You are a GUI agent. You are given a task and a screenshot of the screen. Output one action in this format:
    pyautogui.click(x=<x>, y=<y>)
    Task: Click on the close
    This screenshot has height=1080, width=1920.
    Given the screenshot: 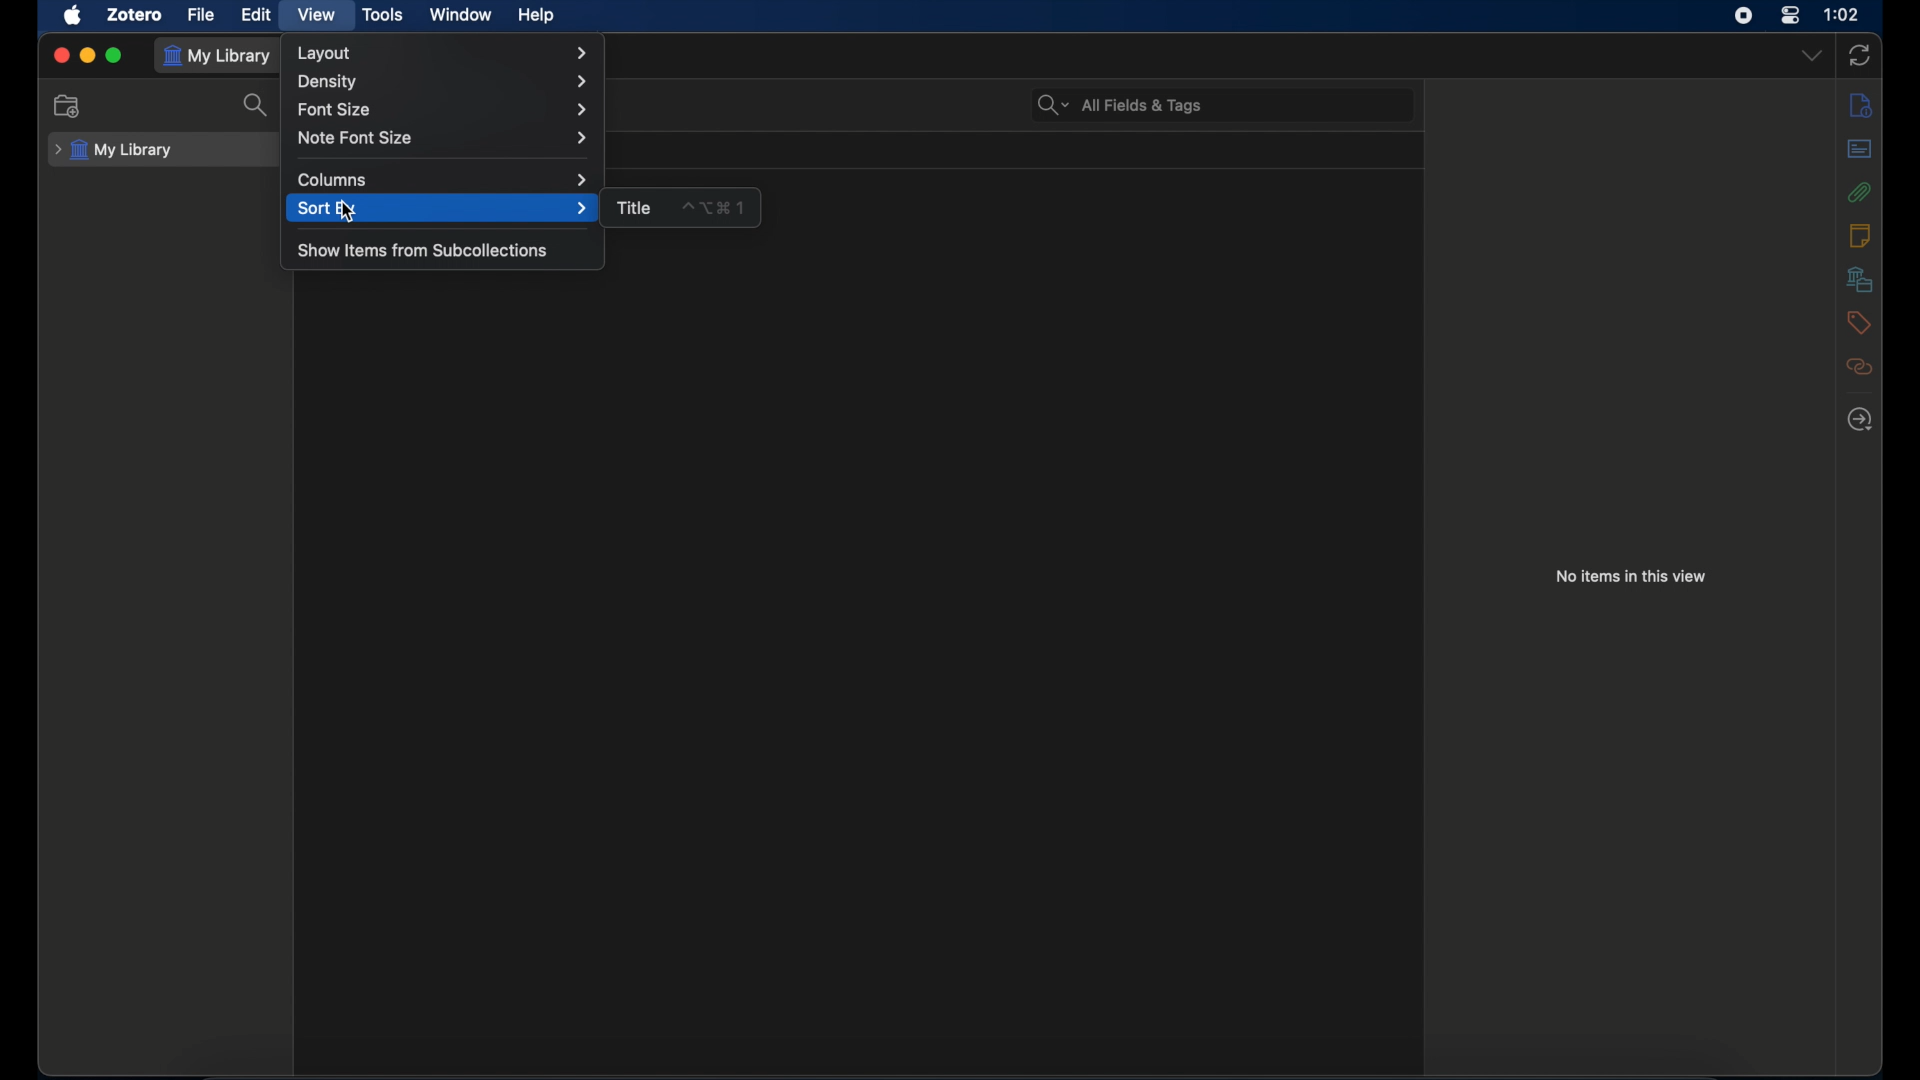 What is the action you would take?
    pyautogui.click(x=61, y=55)
    